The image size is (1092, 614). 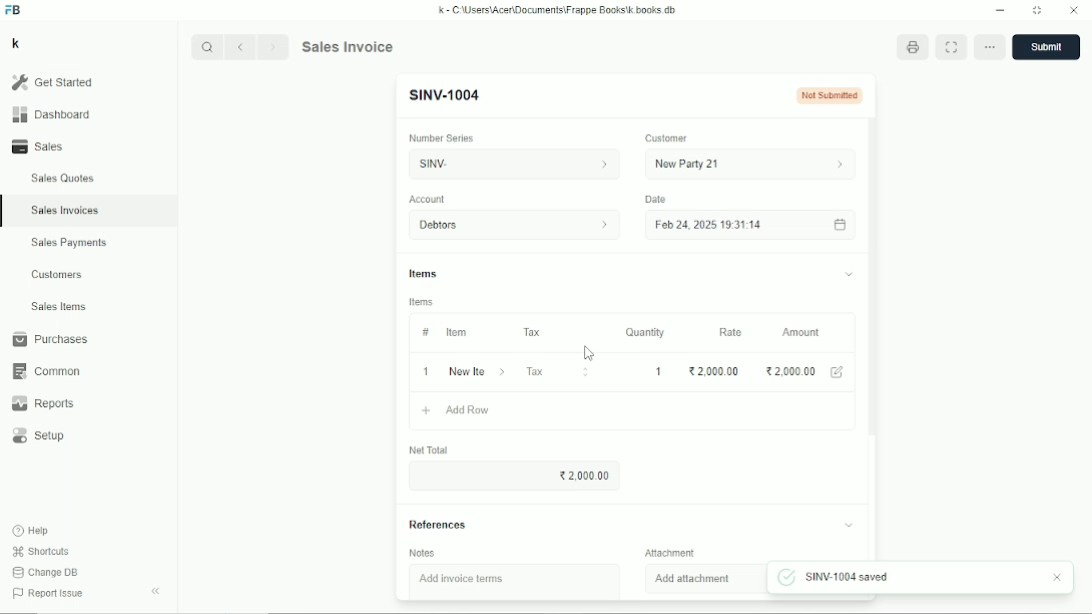 What do you see at coordinates (951, 47) in the screenshot?
I see `Toggle between form and full width` at bounding box center [951, 47].